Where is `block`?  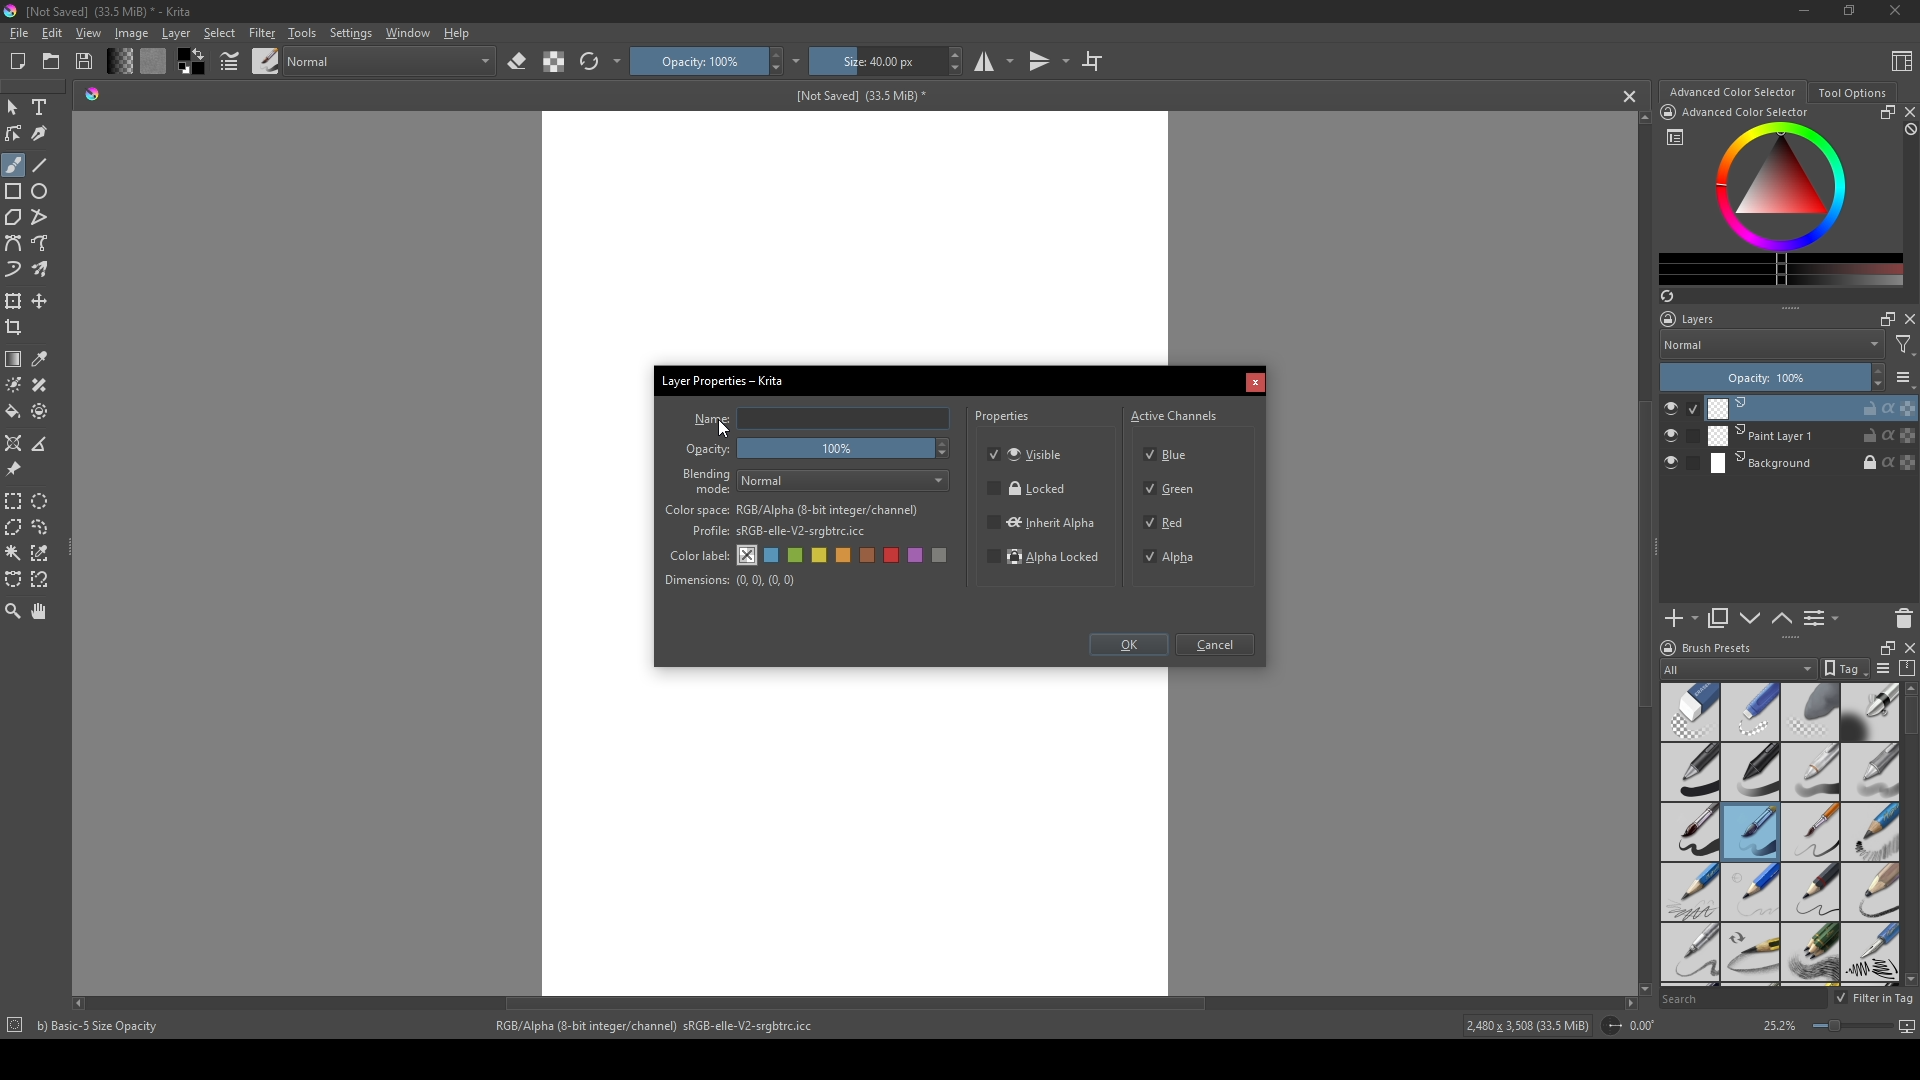 block is located at coordinates (1908, 130).